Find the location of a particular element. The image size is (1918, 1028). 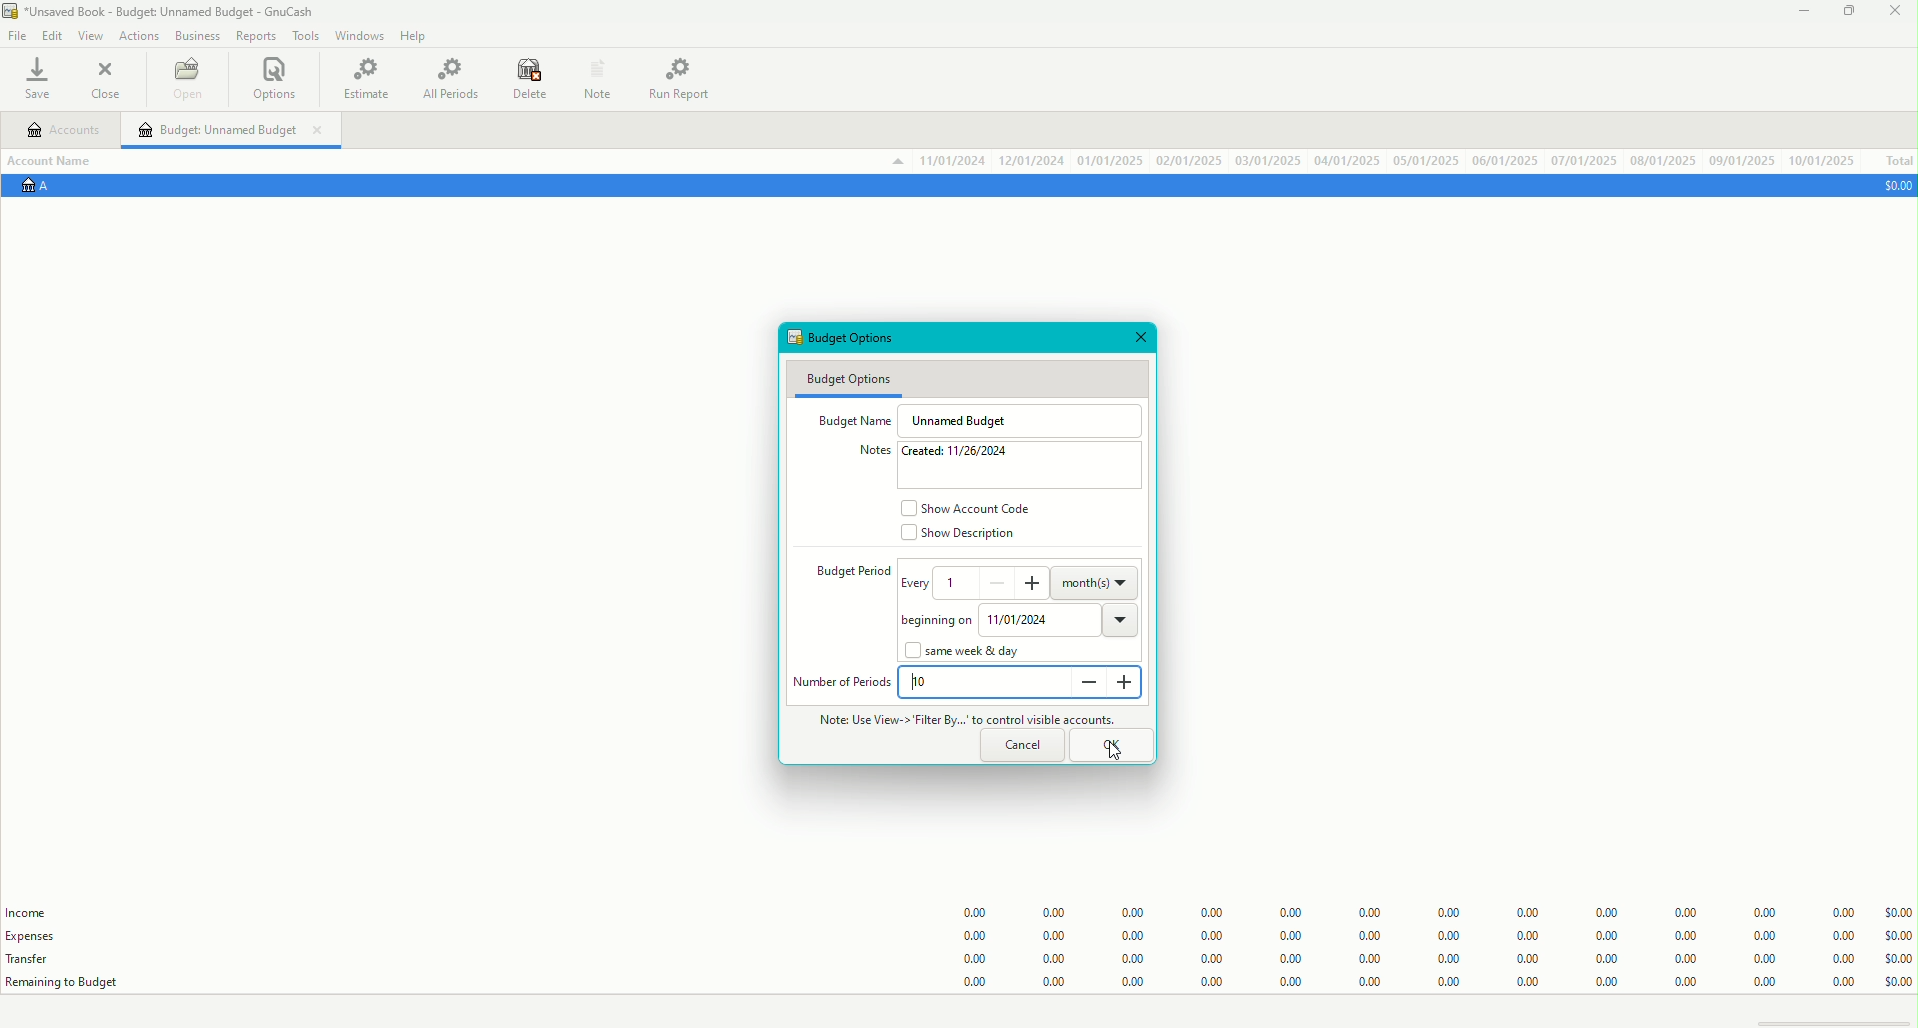

decrease is located at coordinates (1088, 683).